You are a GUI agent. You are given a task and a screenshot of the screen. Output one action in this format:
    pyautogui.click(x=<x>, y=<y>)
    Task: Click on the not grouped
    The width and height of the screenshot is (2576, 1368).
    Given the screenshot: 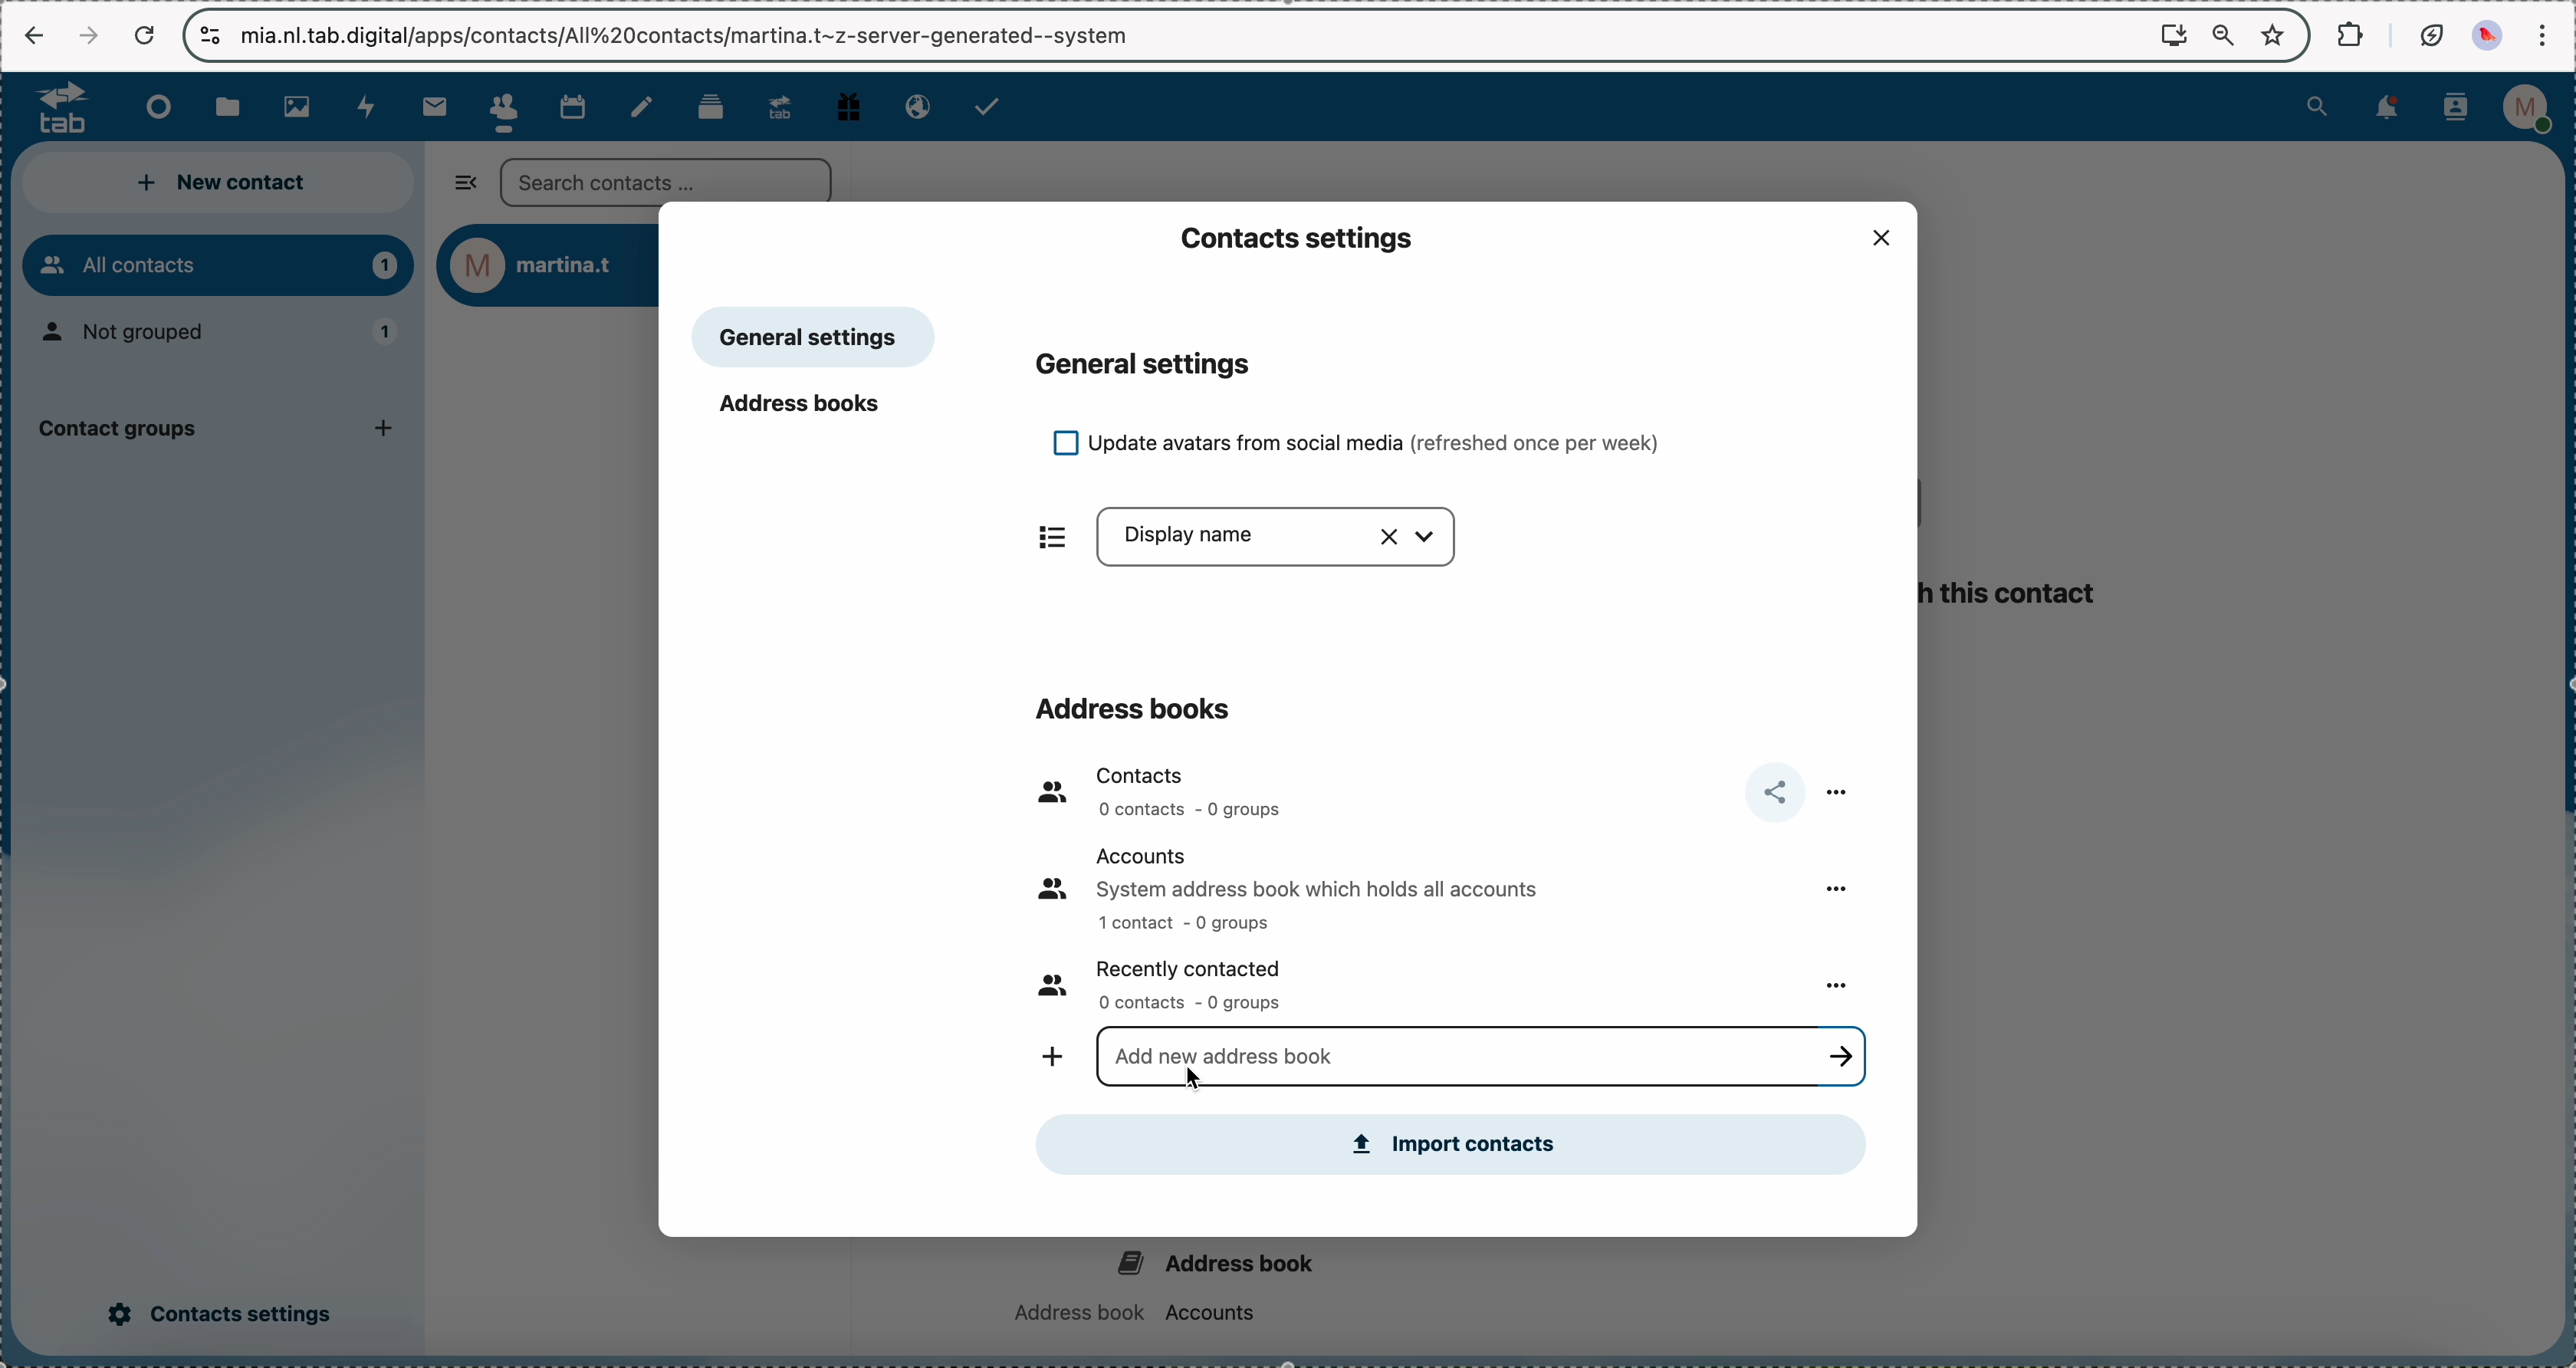 What is the action you would take?
    pyautogui.click(x=224, y=335)
    